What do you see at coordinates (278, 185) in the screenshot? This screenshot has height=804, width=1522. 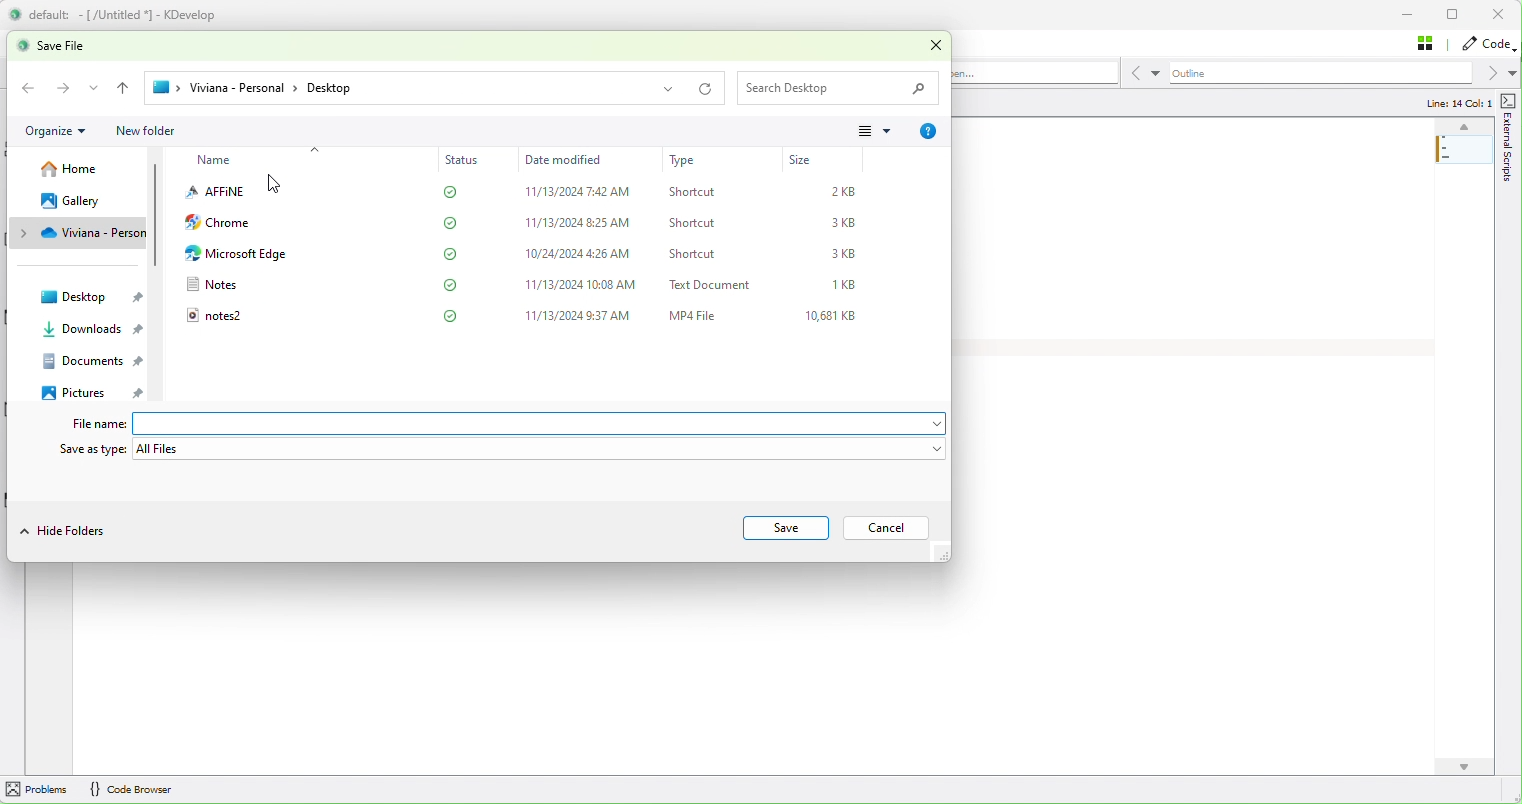 I see `cursor` at bounding box center [278, 185].